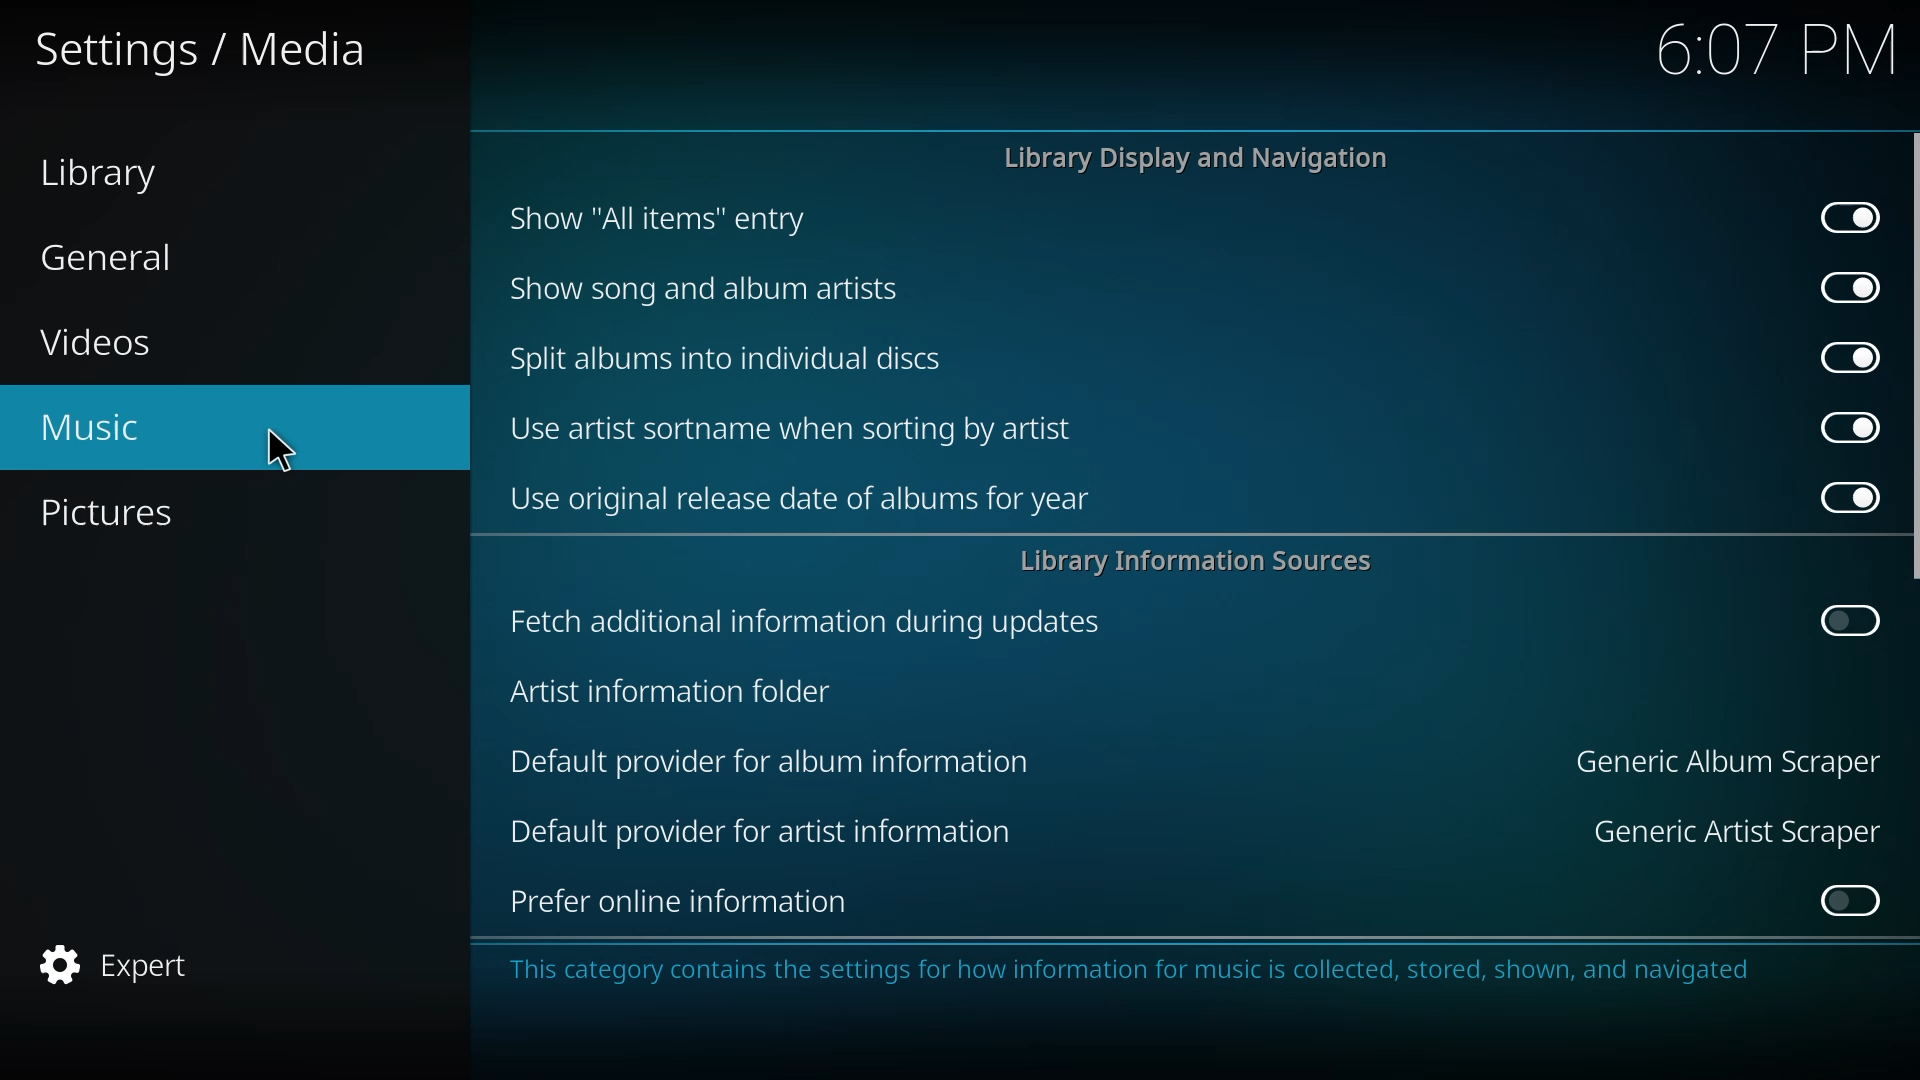  I want to click on Split albums into individual discs, so click(742, 359).